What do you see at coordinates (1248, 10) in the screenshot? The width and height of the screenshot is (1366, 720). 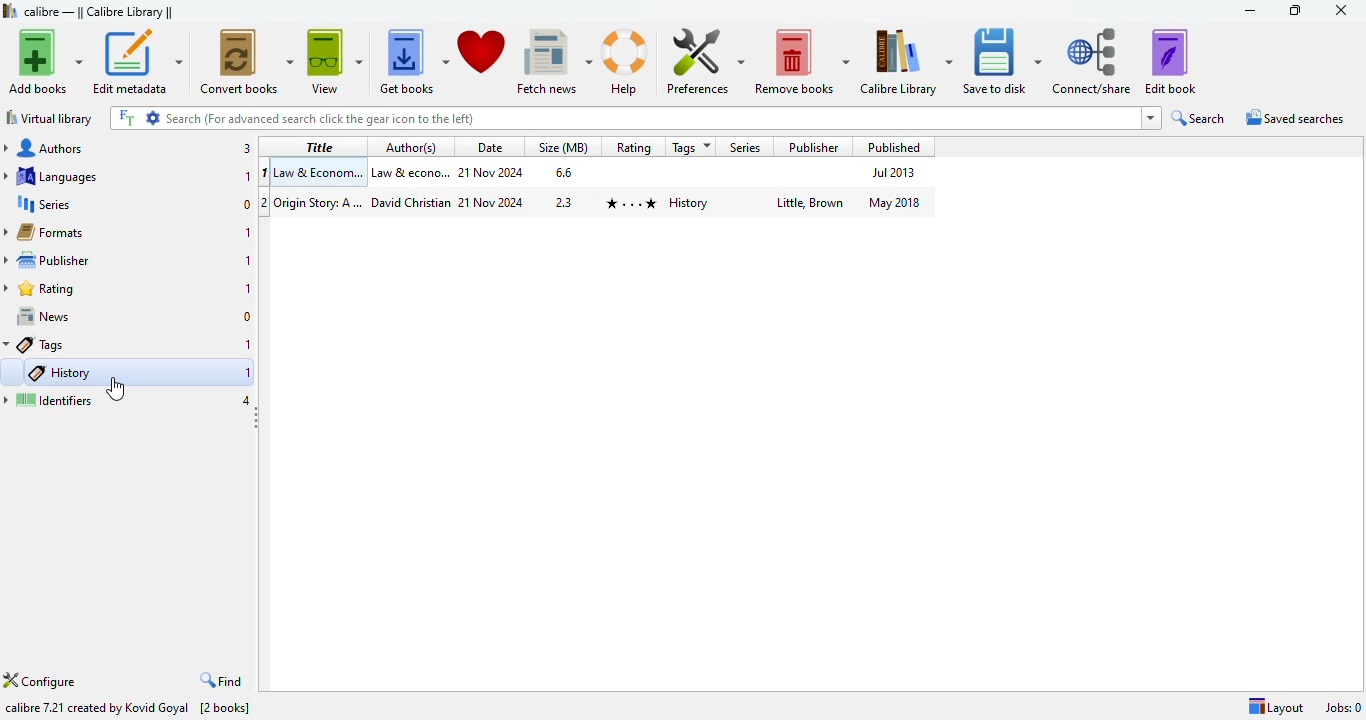 I see `minimize` at bounding box center [1248, 10].